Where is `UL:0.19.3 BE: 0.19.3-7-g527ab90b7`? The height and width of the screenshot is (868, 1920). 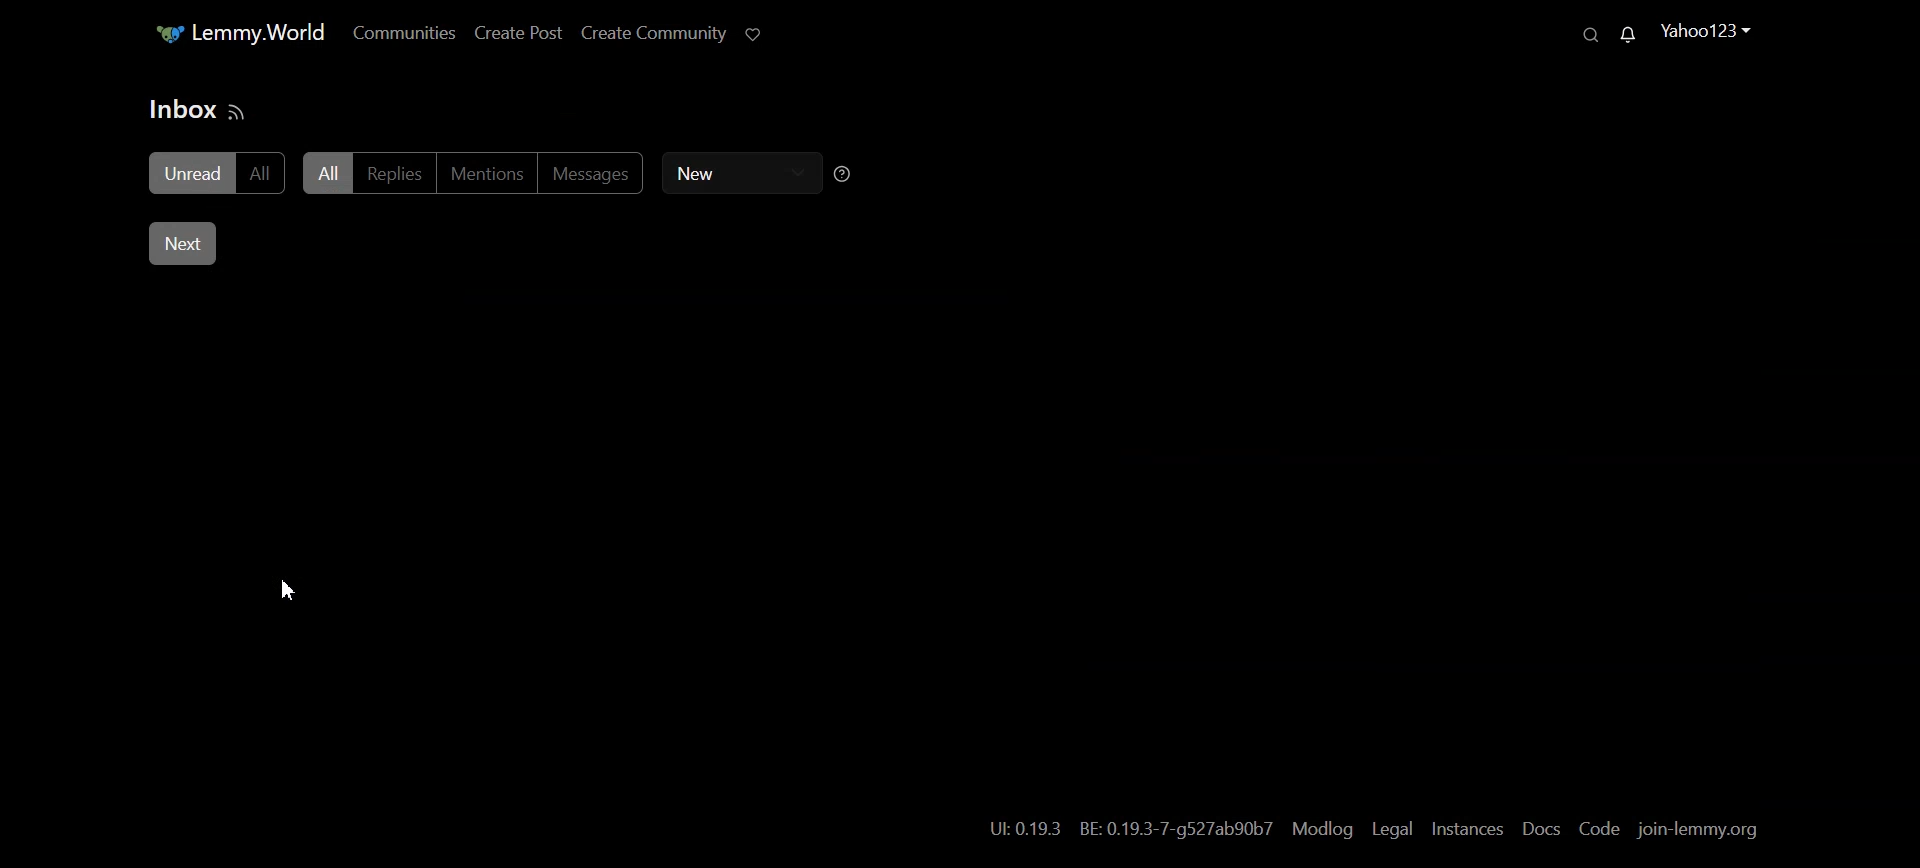 UL:0.19.3 BE: 0.19.3-7-g527ab90b7 is located at coordinates (1125, 831).